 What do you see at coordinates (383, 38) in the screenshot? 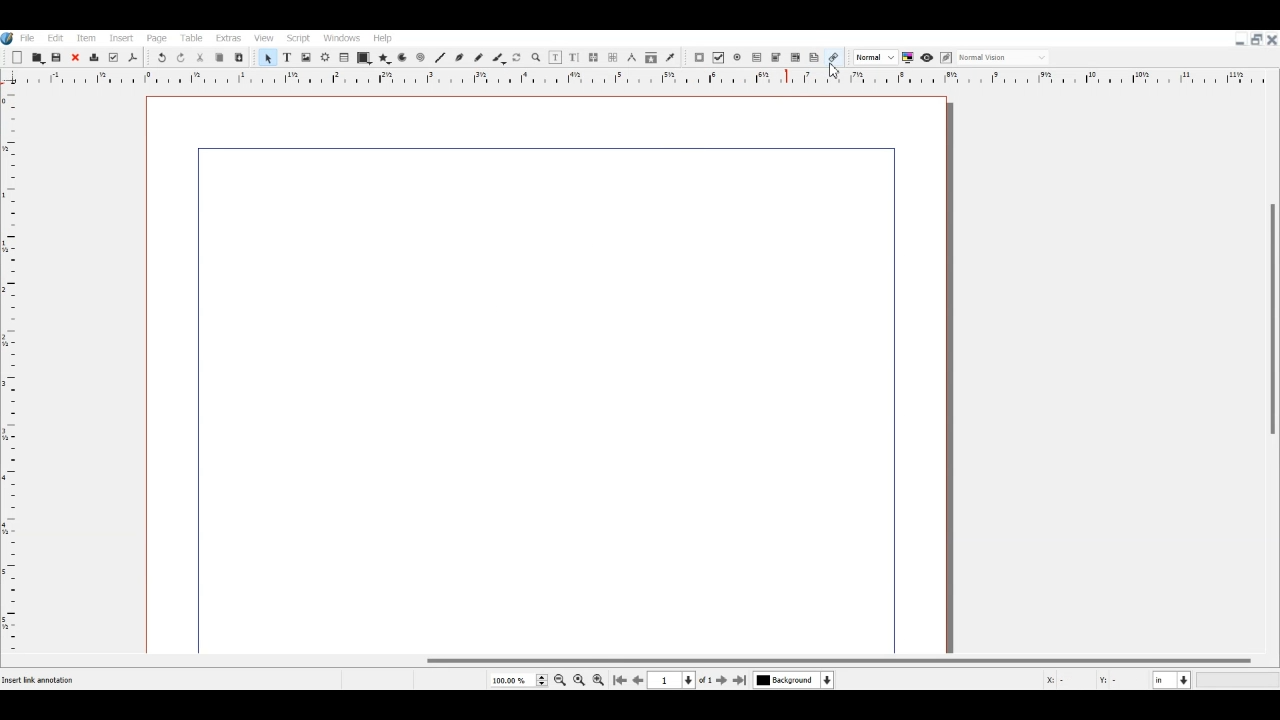
I see `Help` at bounding box center [383, 38].